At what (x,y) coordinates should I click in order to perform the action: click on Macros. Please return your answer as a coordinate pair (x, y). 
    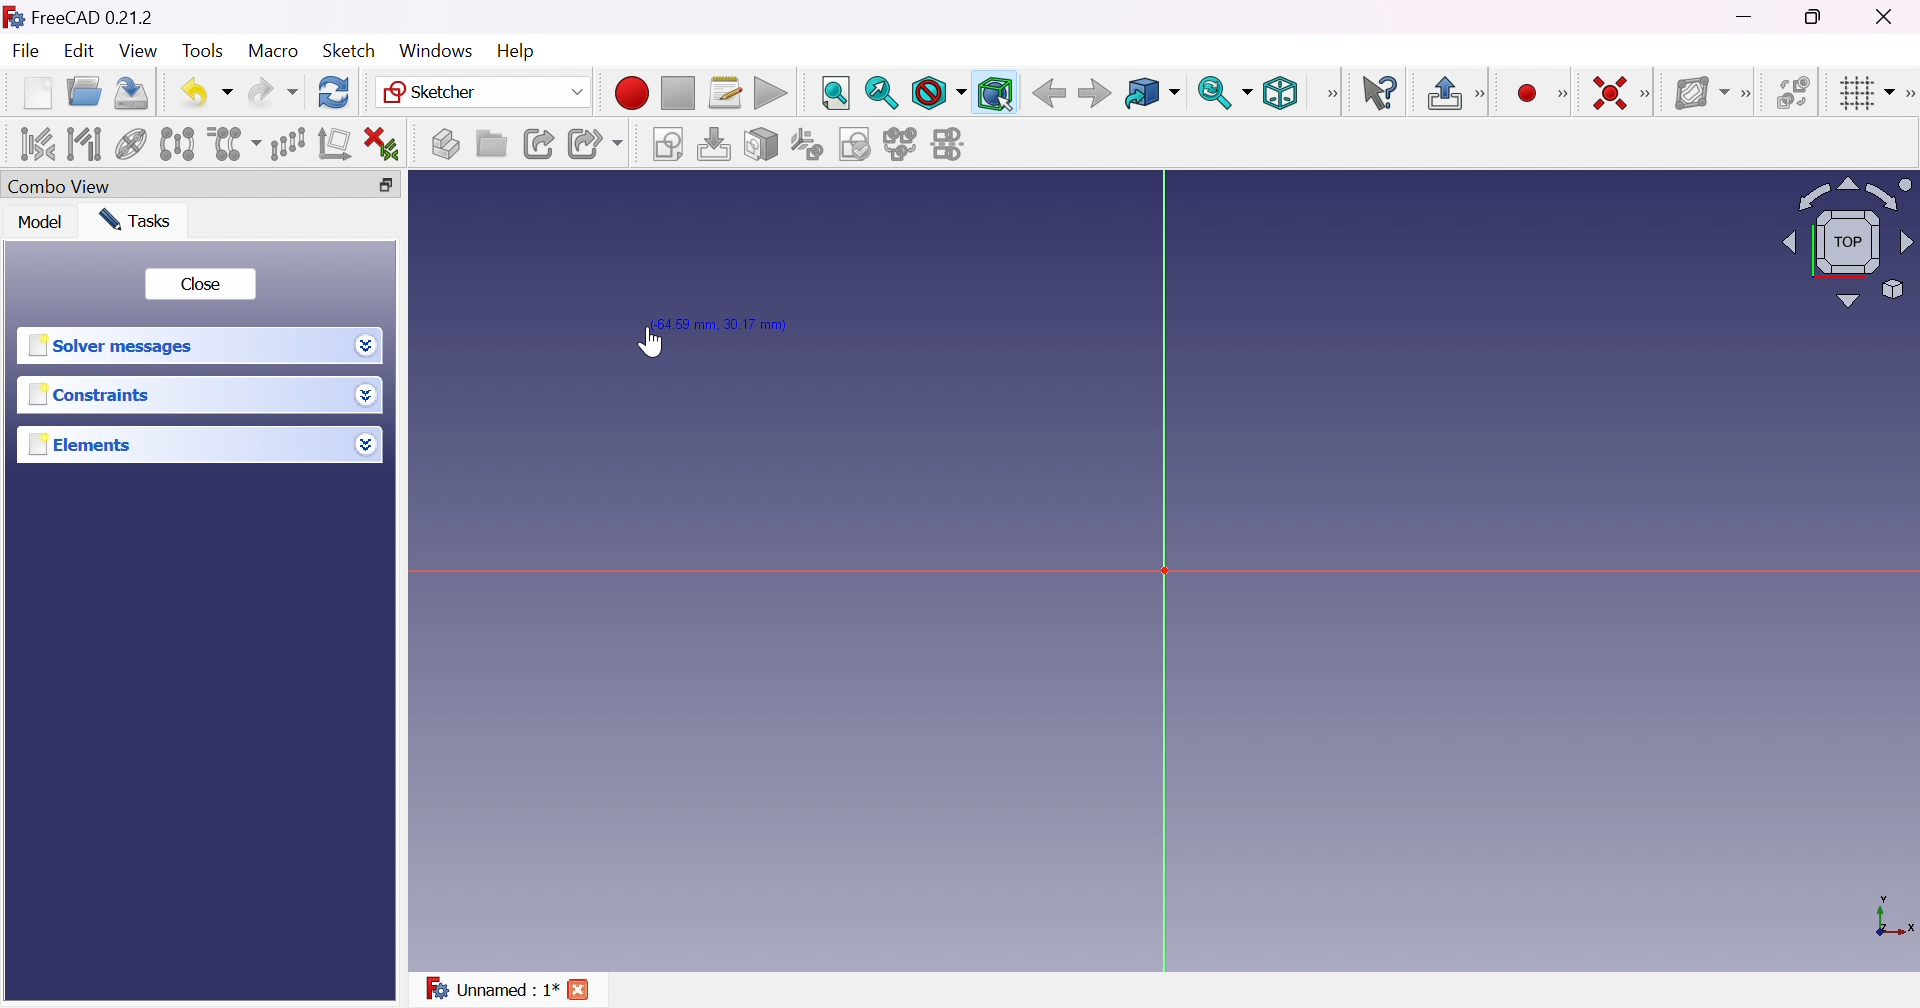
    Looking at the image, I should click on (726, 91).